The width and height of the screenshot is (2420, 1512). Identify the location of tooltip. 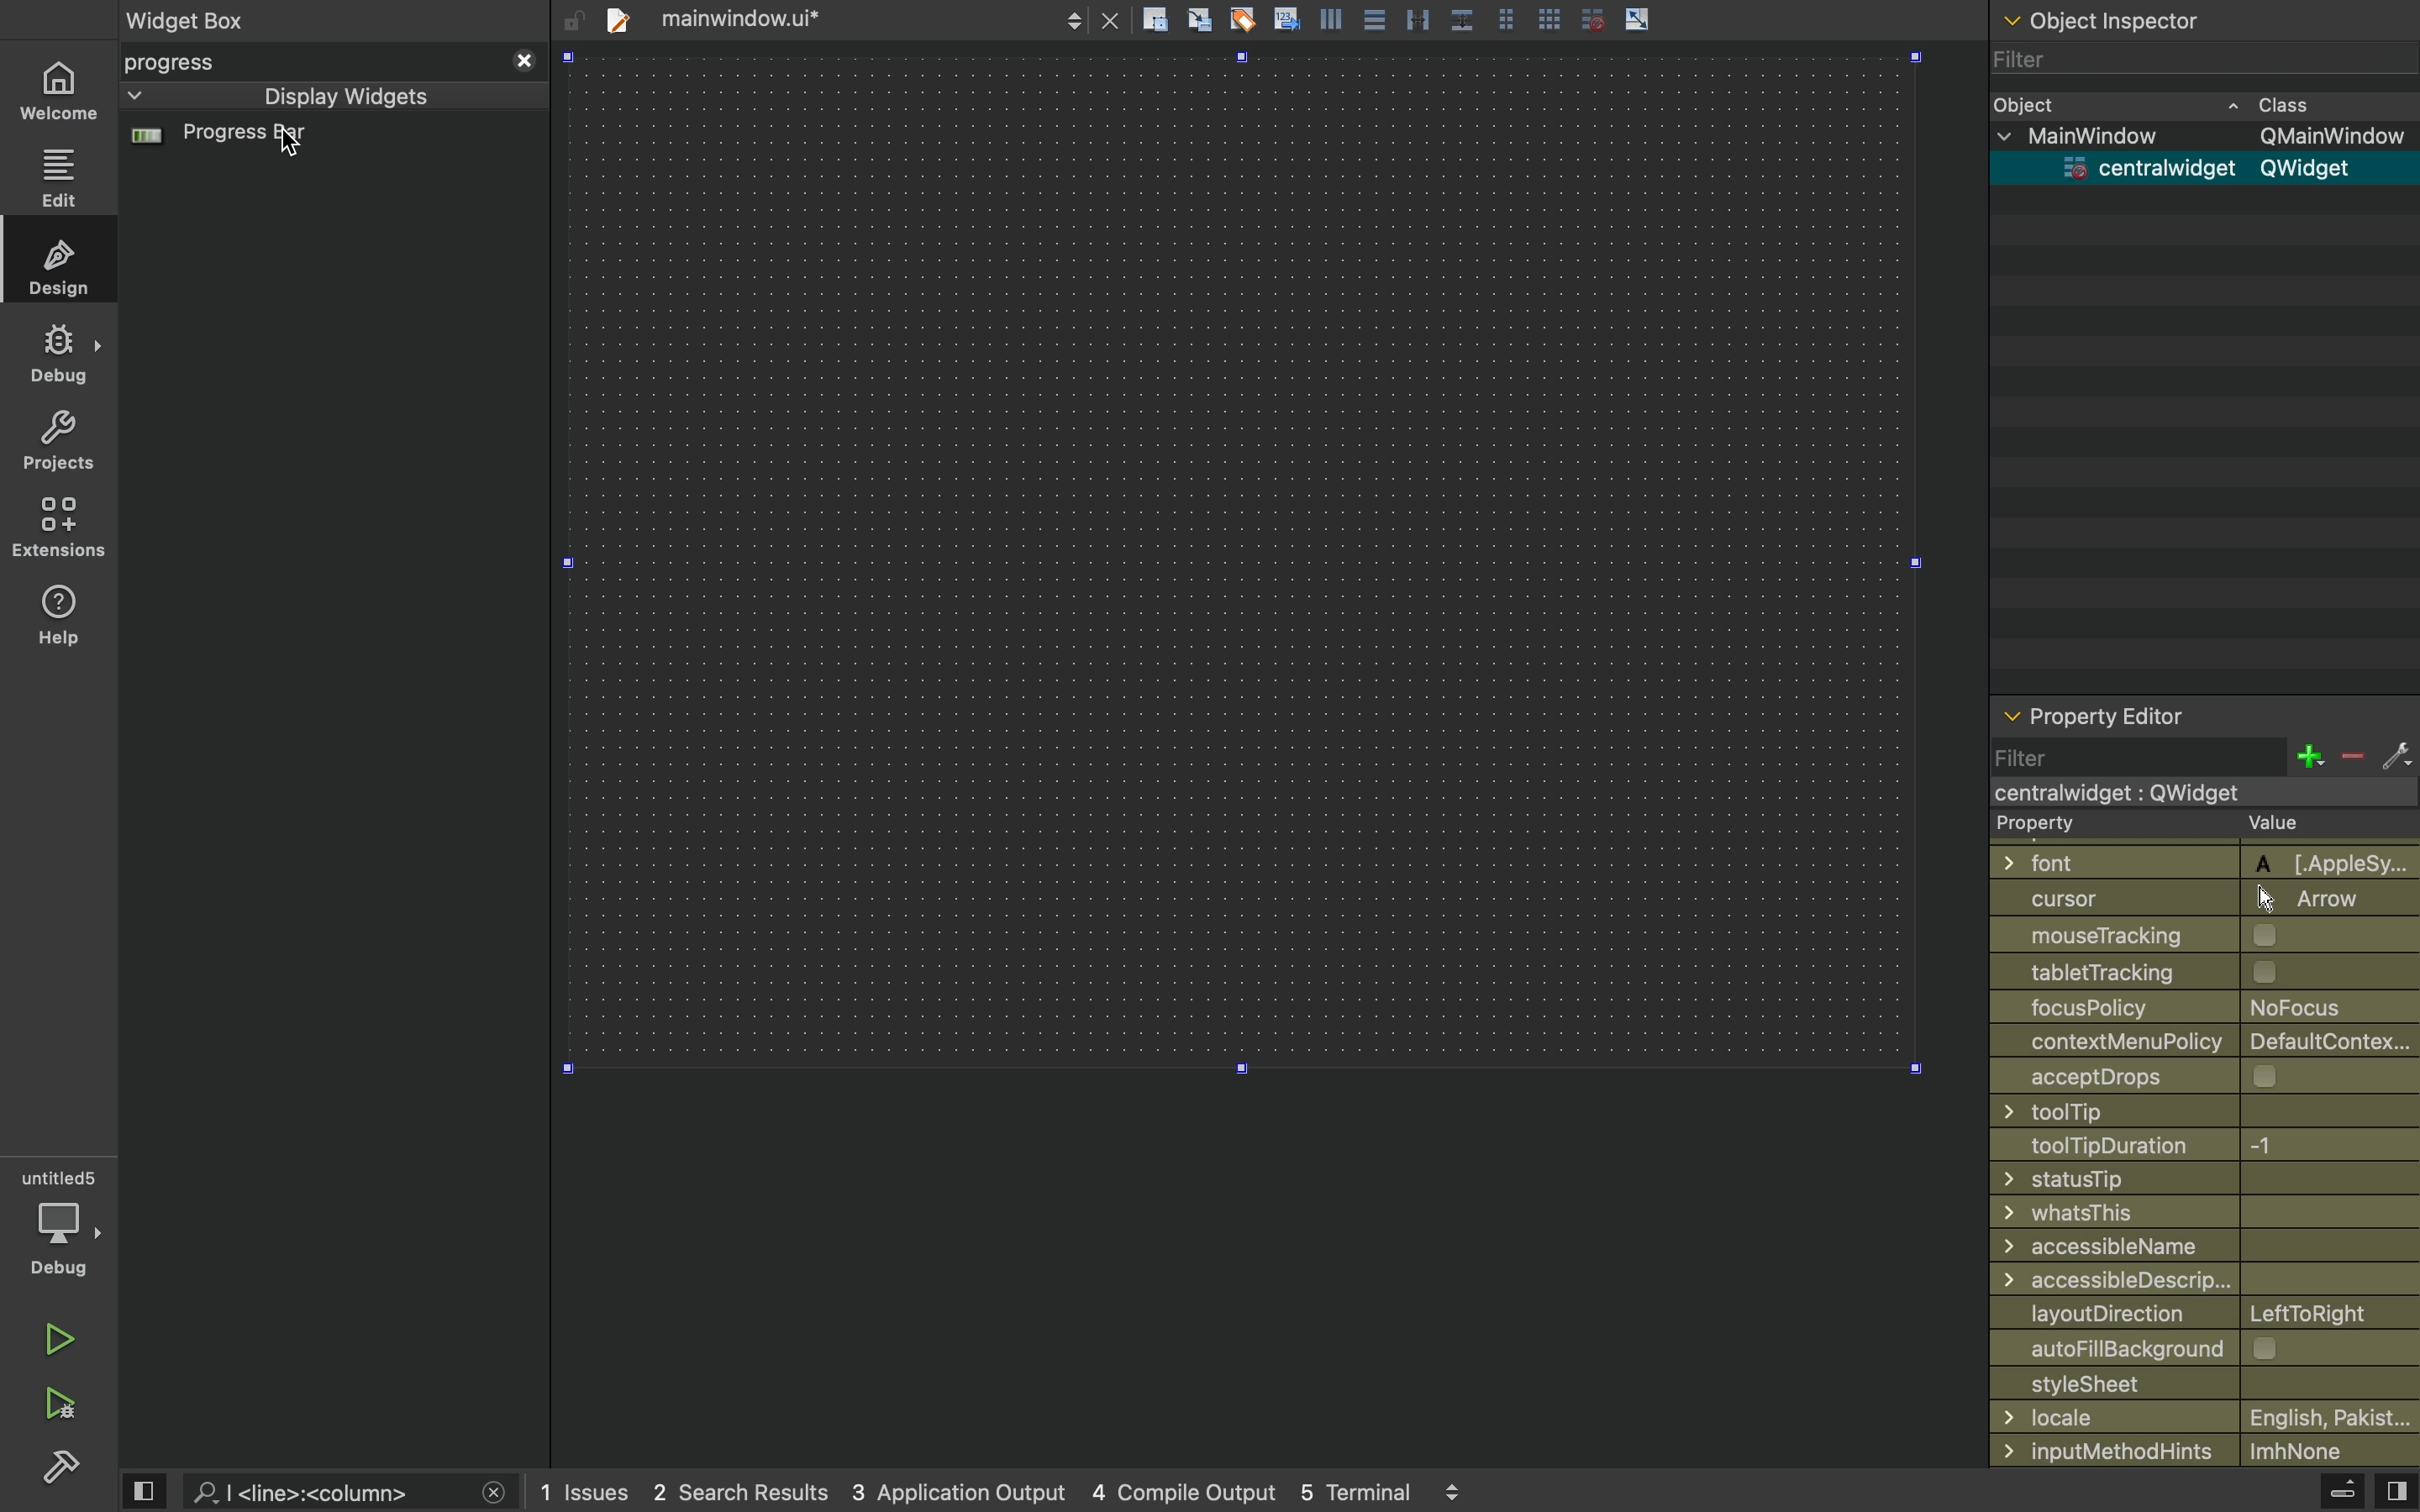
(2185, 1111).